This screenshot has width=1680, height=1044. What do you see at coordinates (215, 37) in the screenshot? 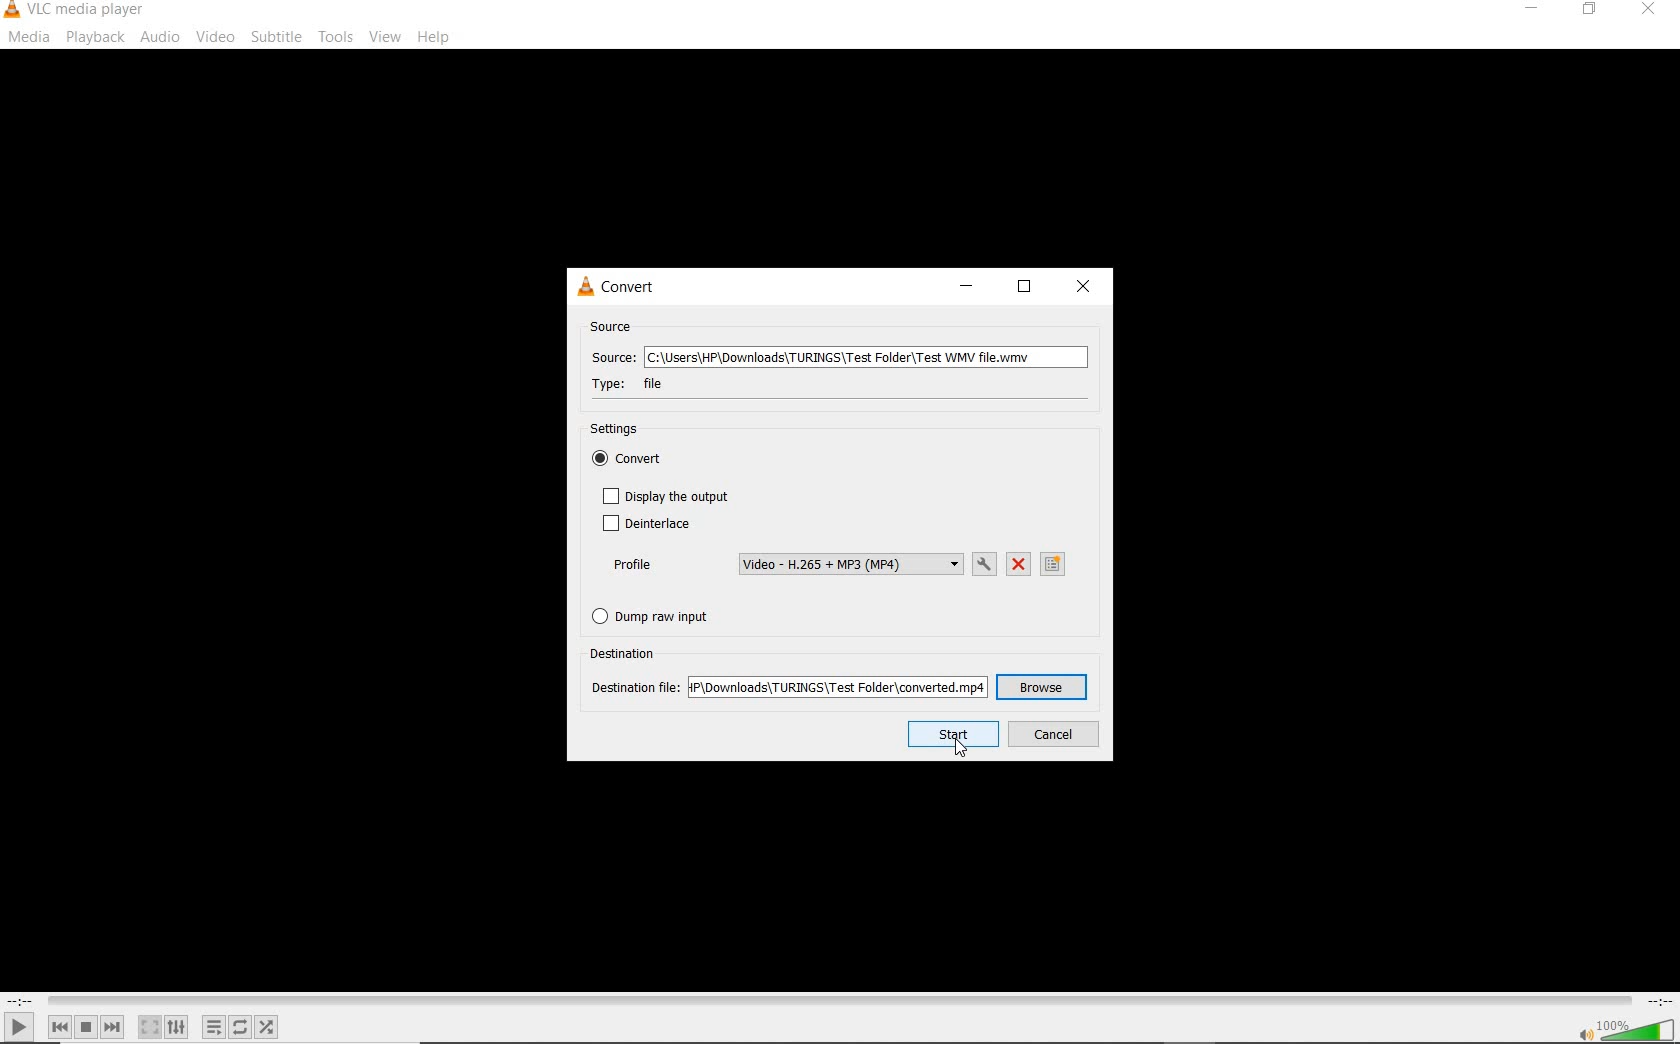
I see `video` at bounding box center [215, 37].